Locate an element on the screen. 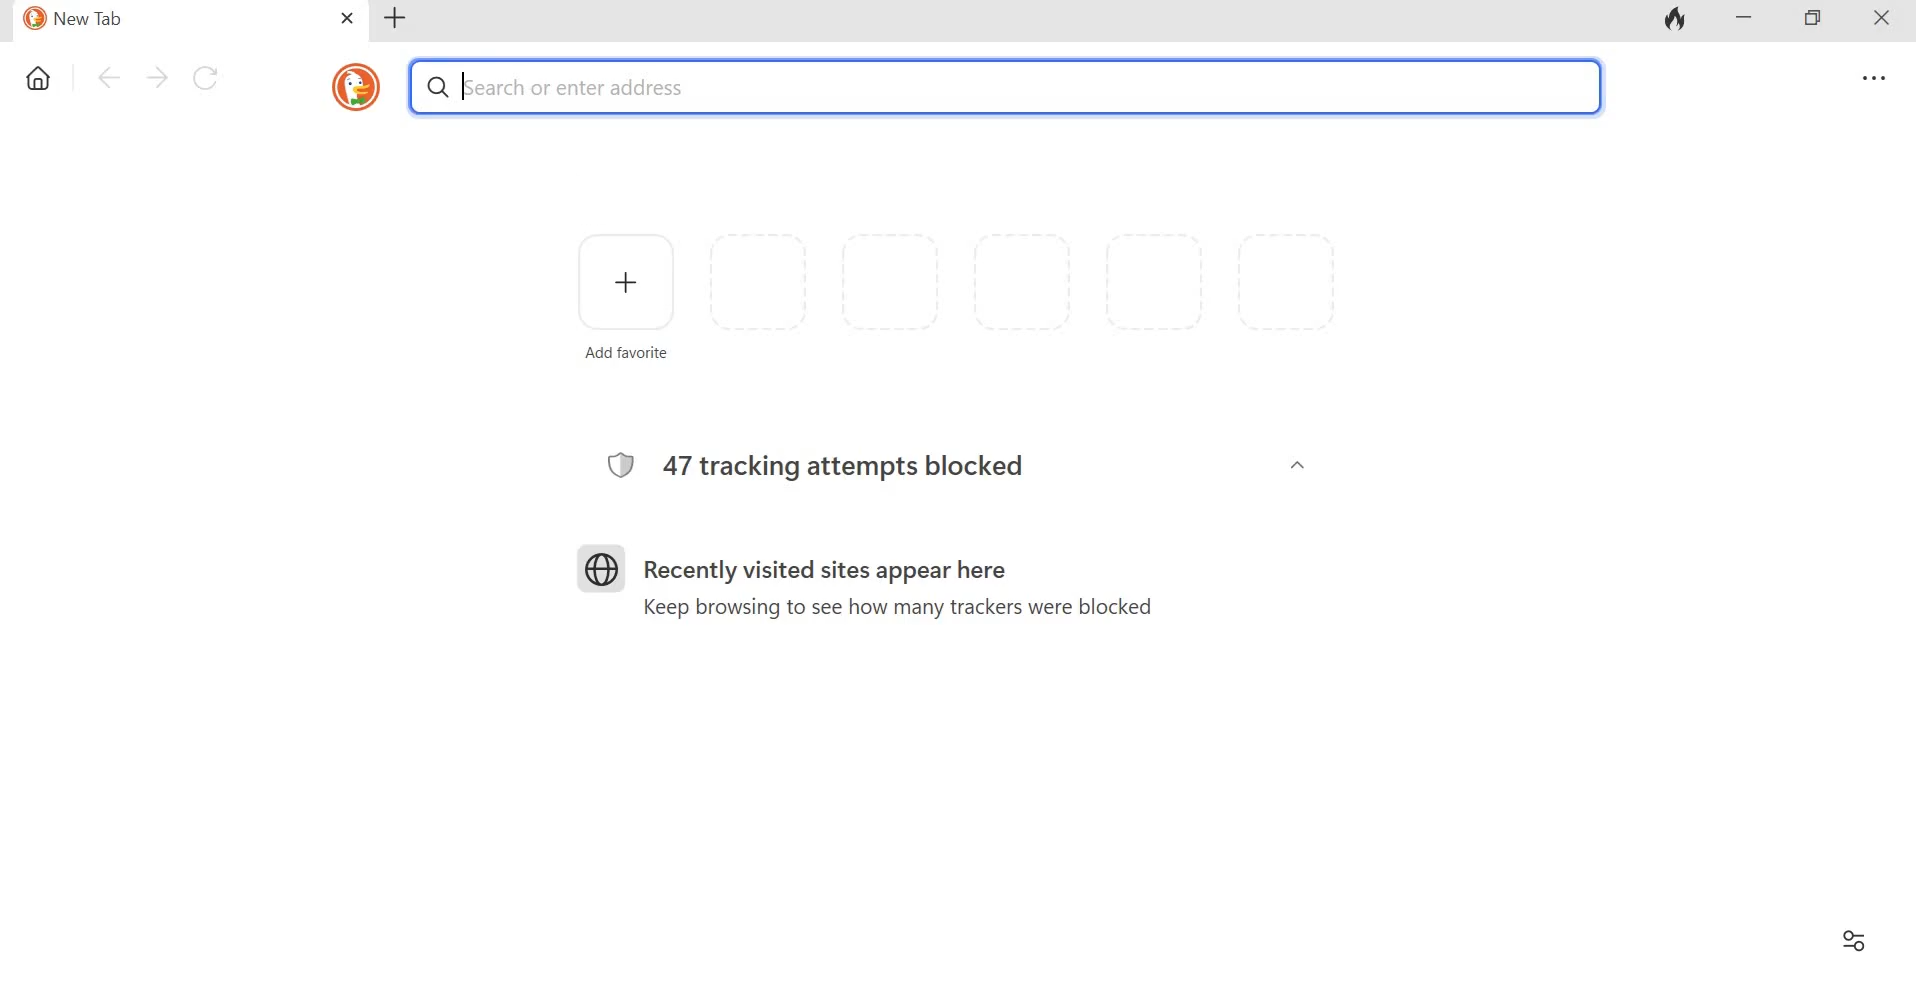 The height and width of the screenshot is (1002, 1916). Logo for browser protection is located at coordinates (620, 465).